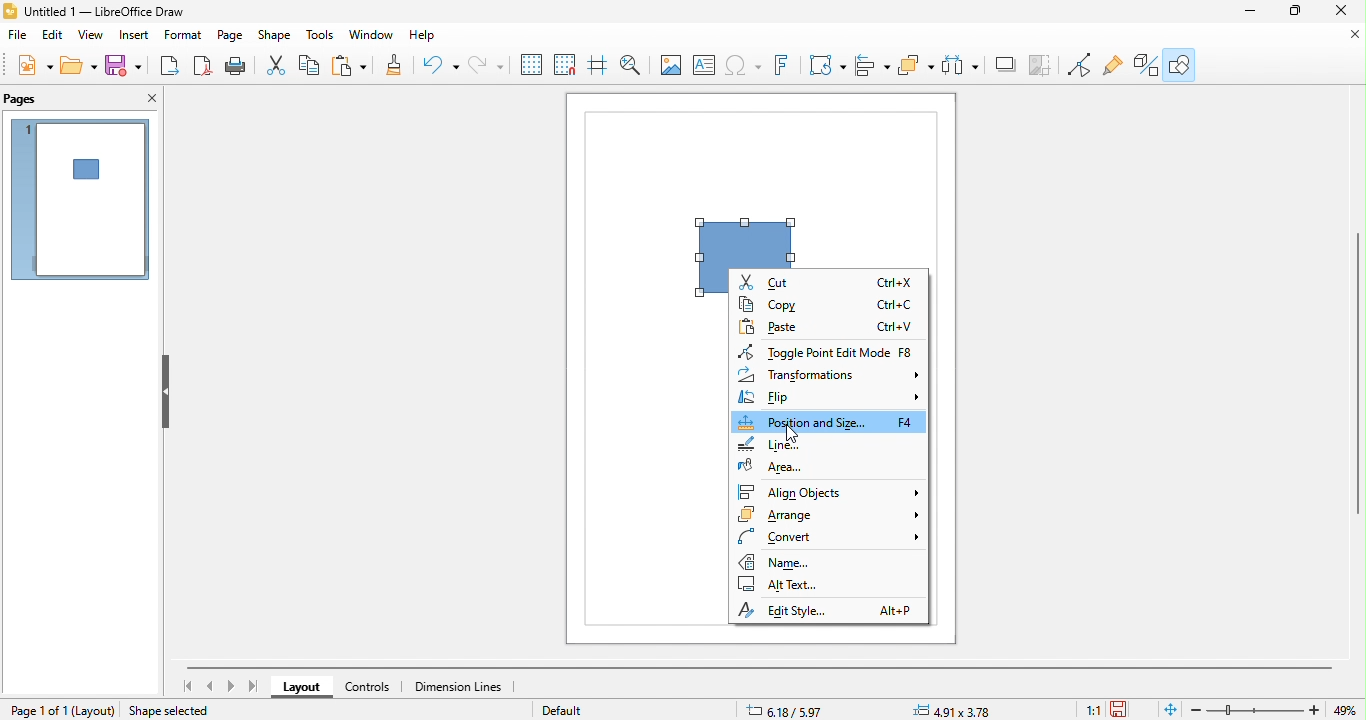 Image resolution: width=1366 pixels, height=720 pixels. Describe the element at coordinates (788, 585) in the screenshot. I see `alt text` at that location.